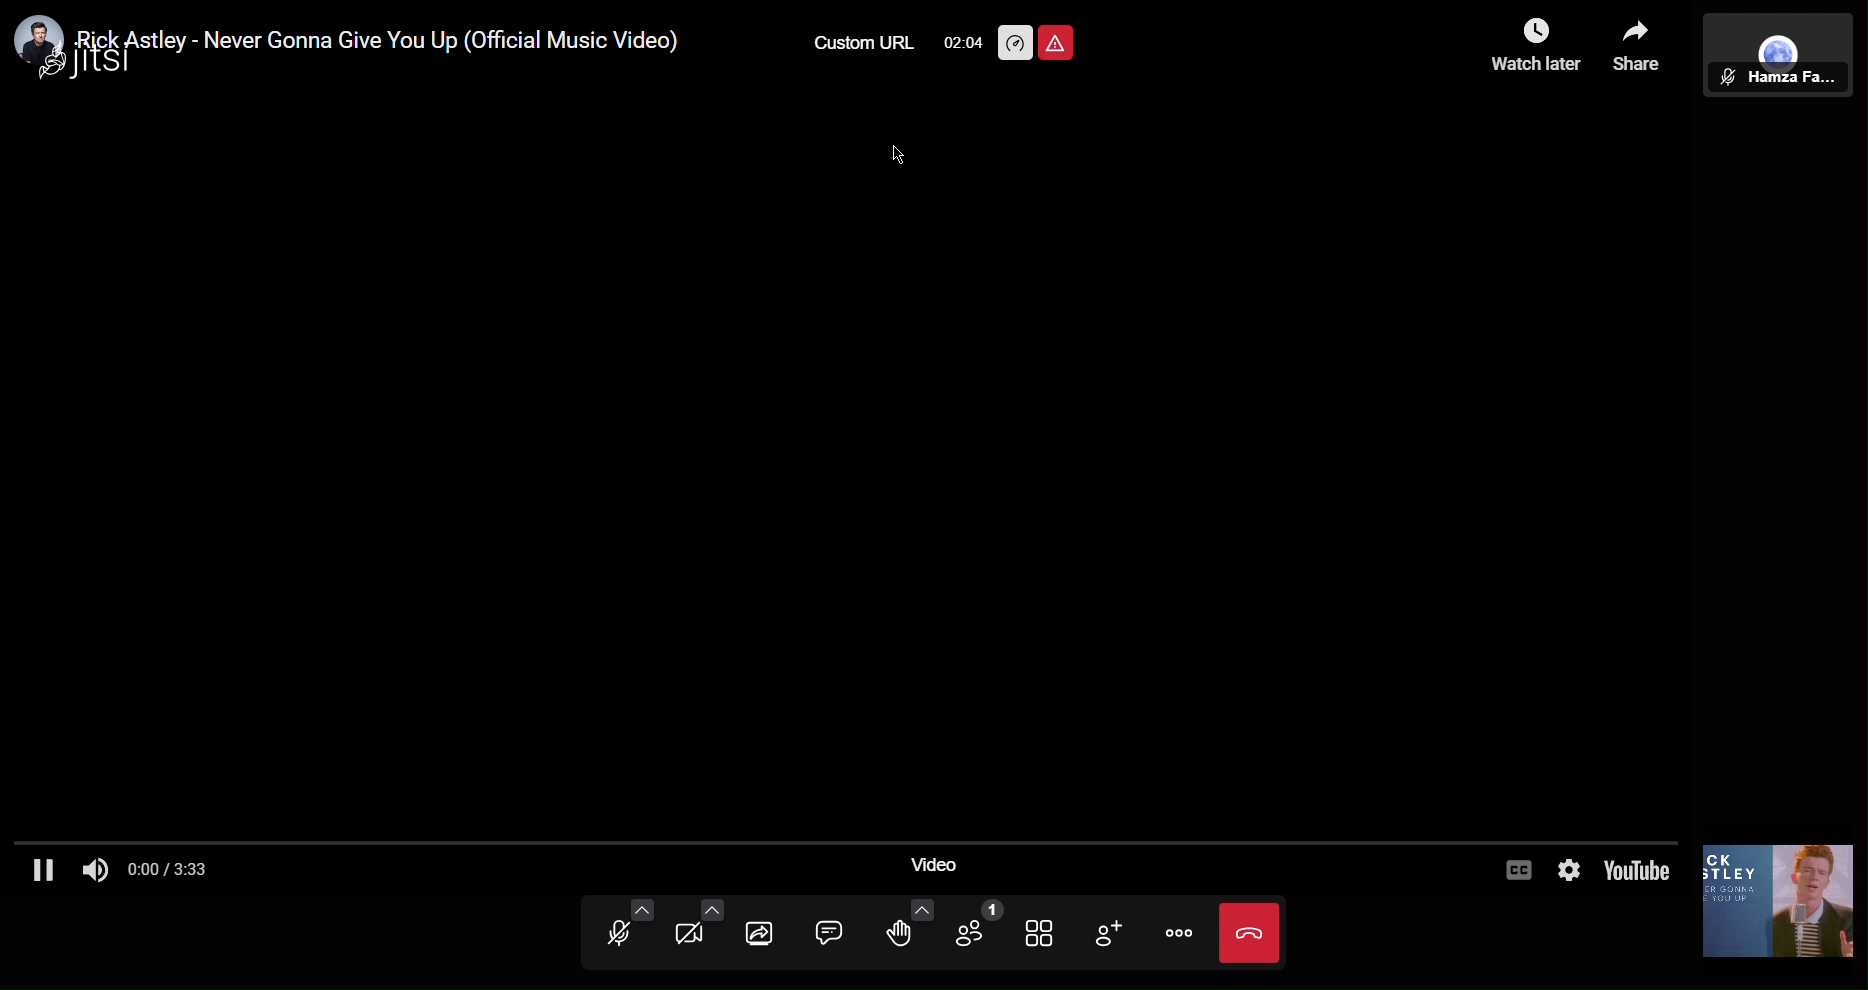 The width and height of the screenshot is (1868, 990). I want to click on Performance, so click(1014, 42).